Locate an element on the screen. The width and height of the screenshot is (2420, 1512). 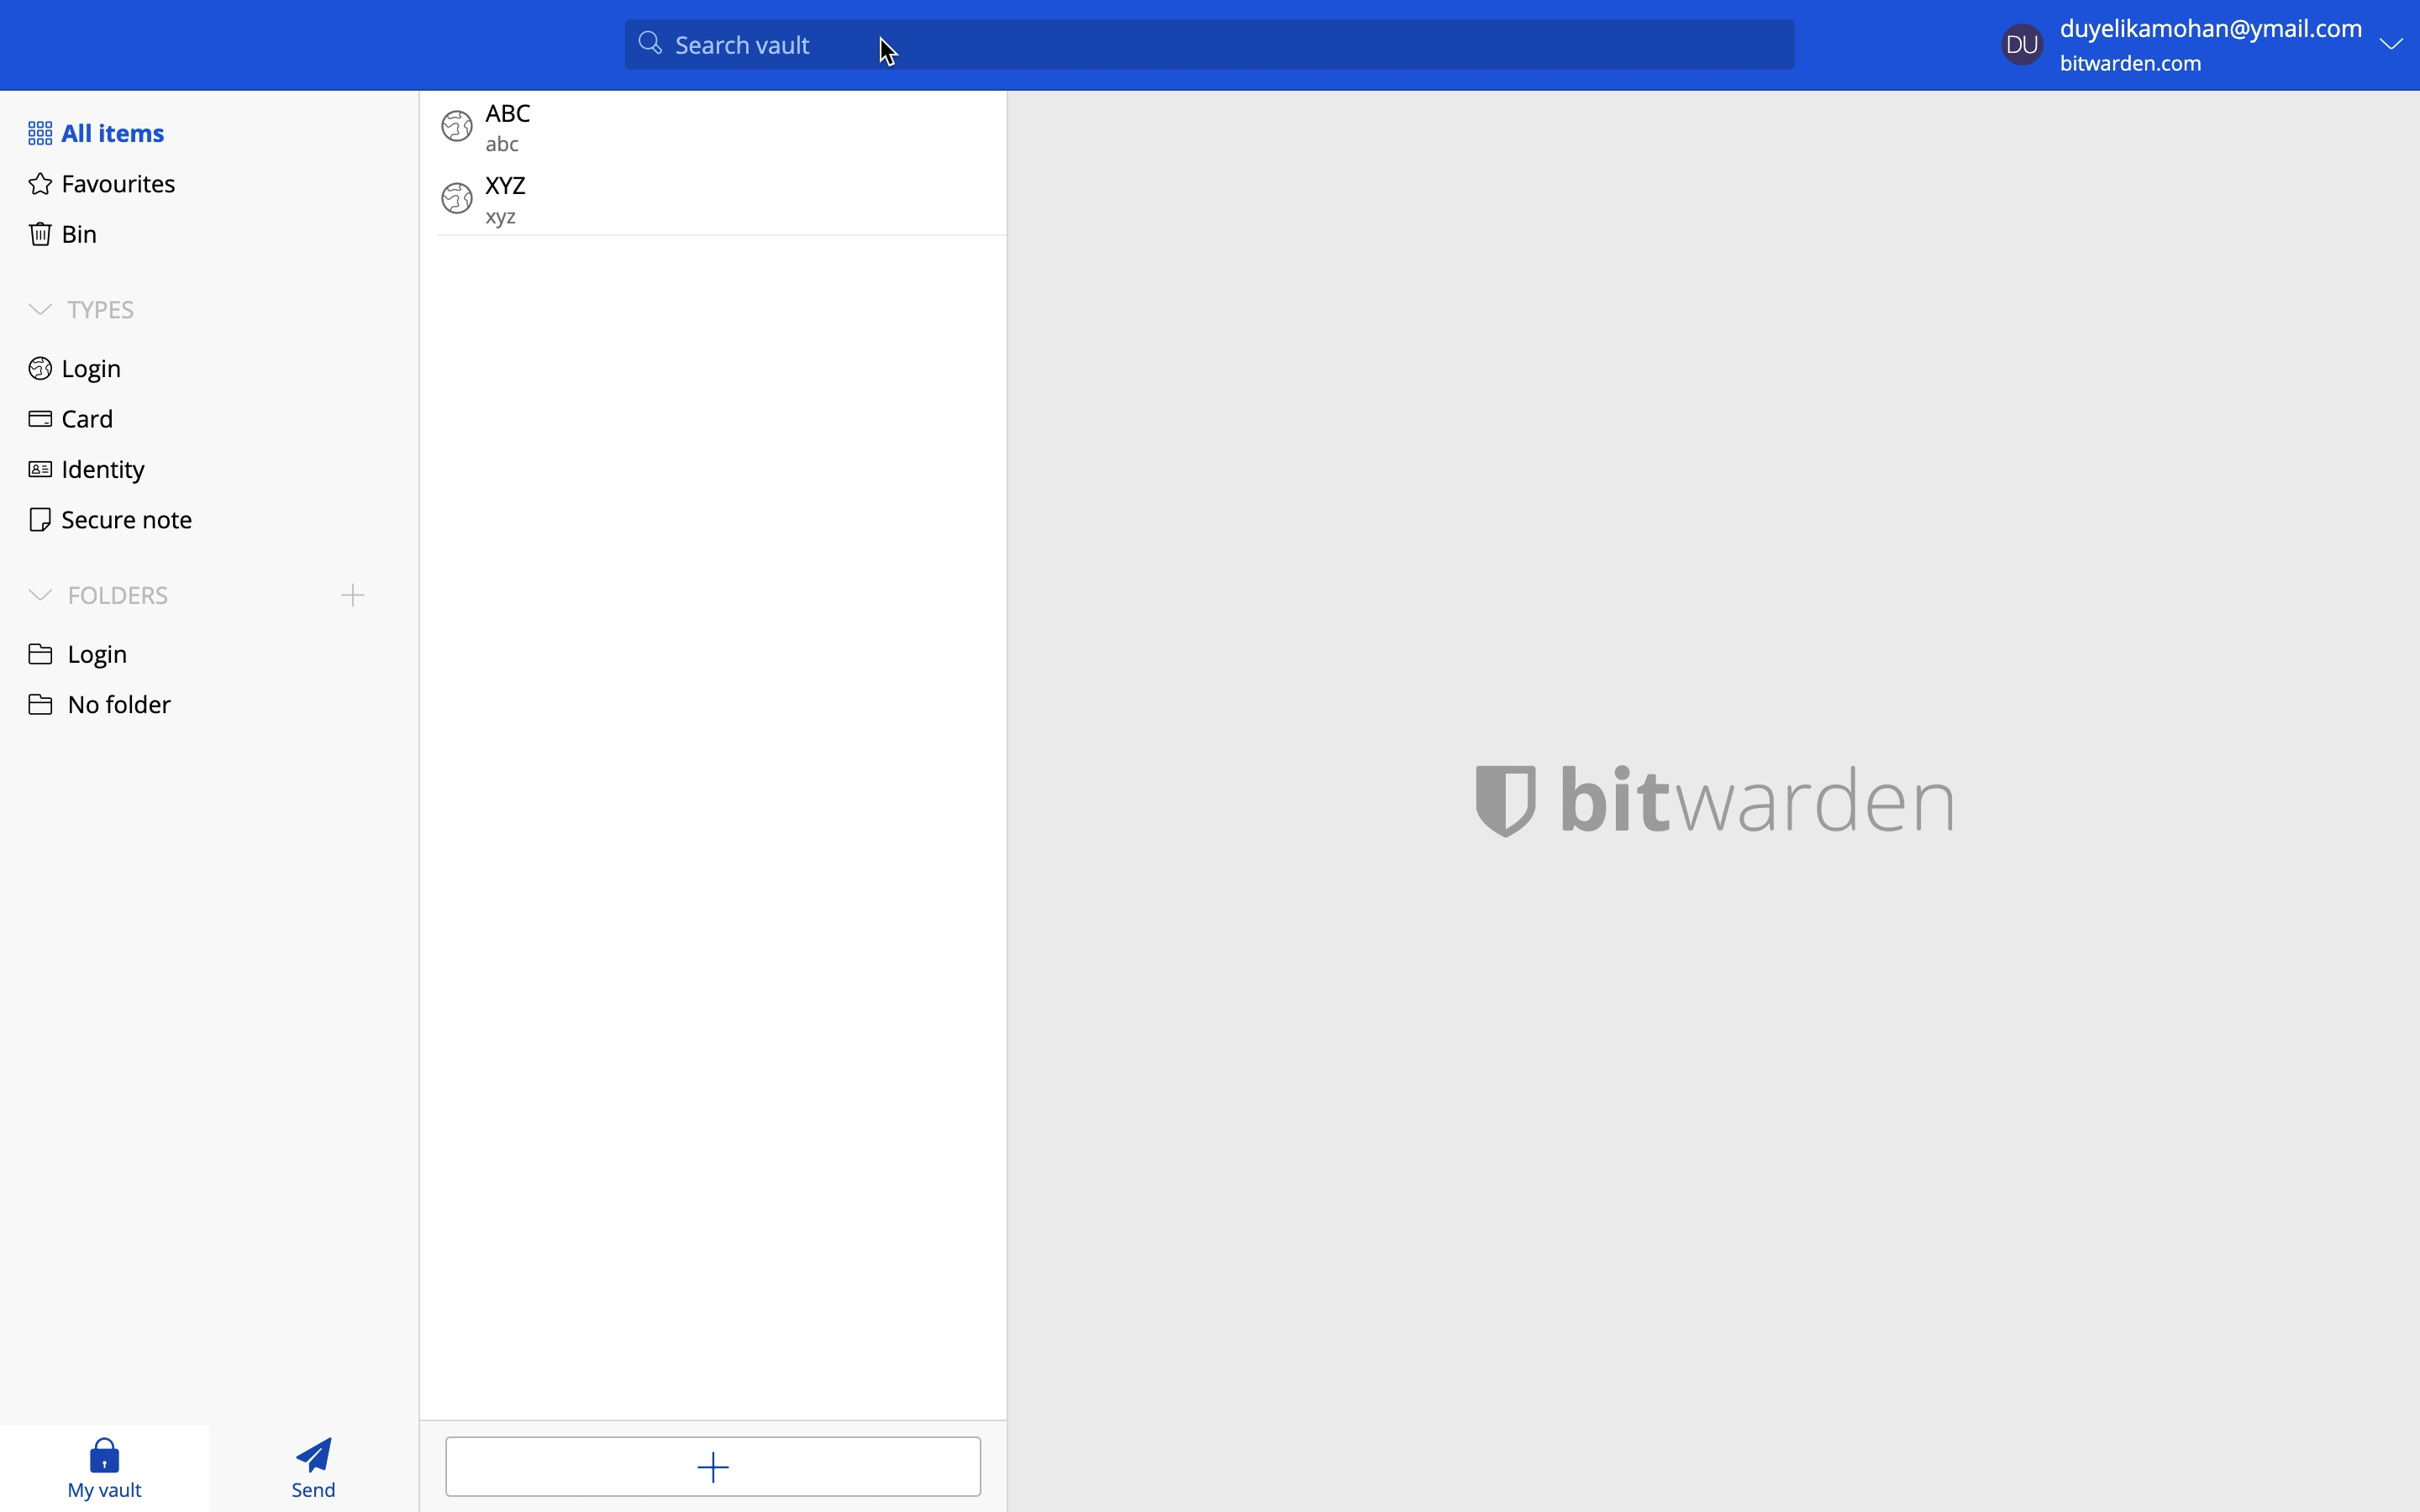
add folder is located at coordinates (352, 599).